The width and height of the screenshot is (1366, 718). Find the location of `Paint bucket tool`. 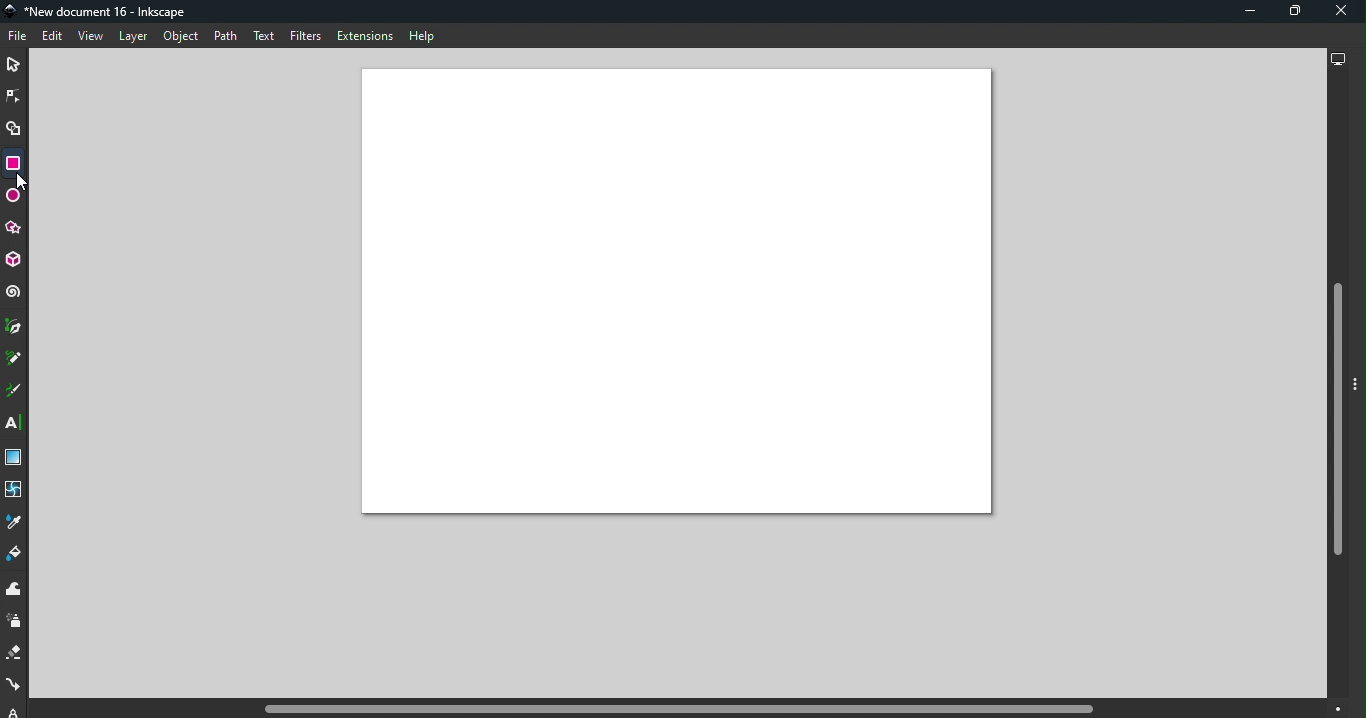

Paint bucket tool is located at coordinates (15, 556).